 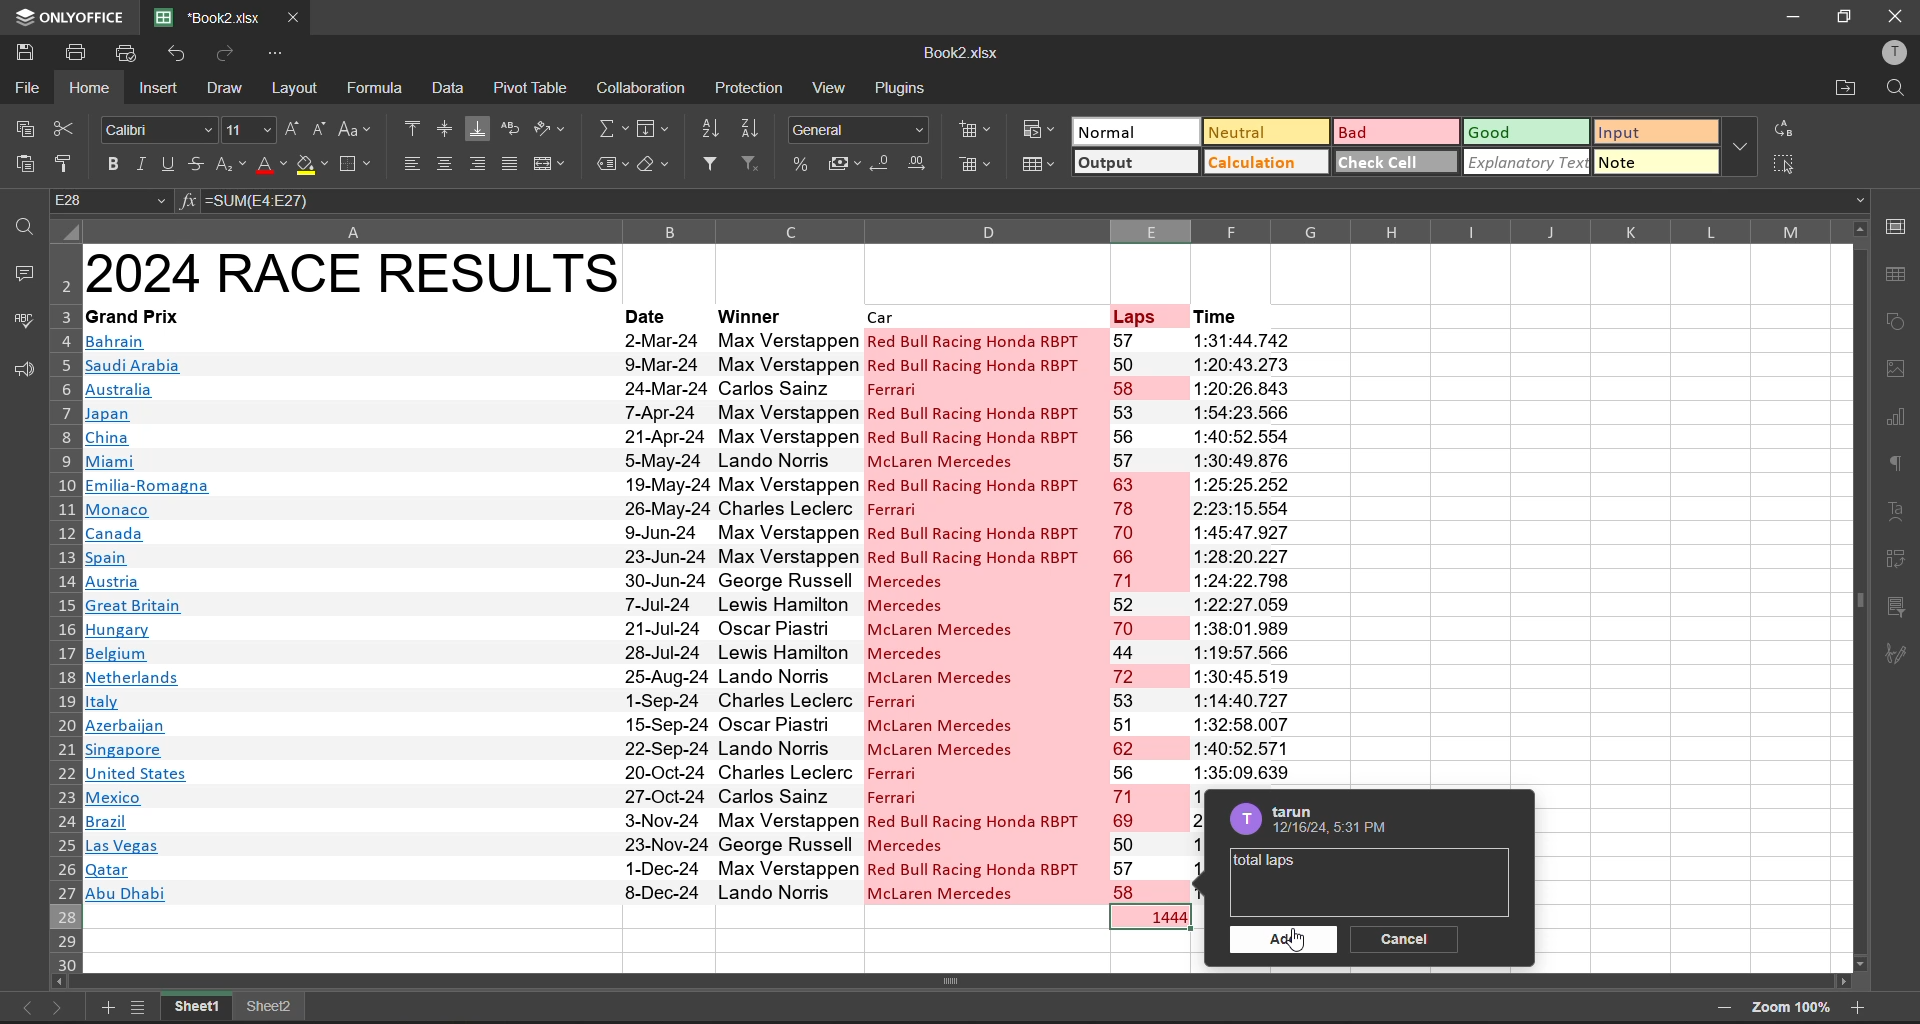 I want to click on signature, so click(x=1897, y=659).